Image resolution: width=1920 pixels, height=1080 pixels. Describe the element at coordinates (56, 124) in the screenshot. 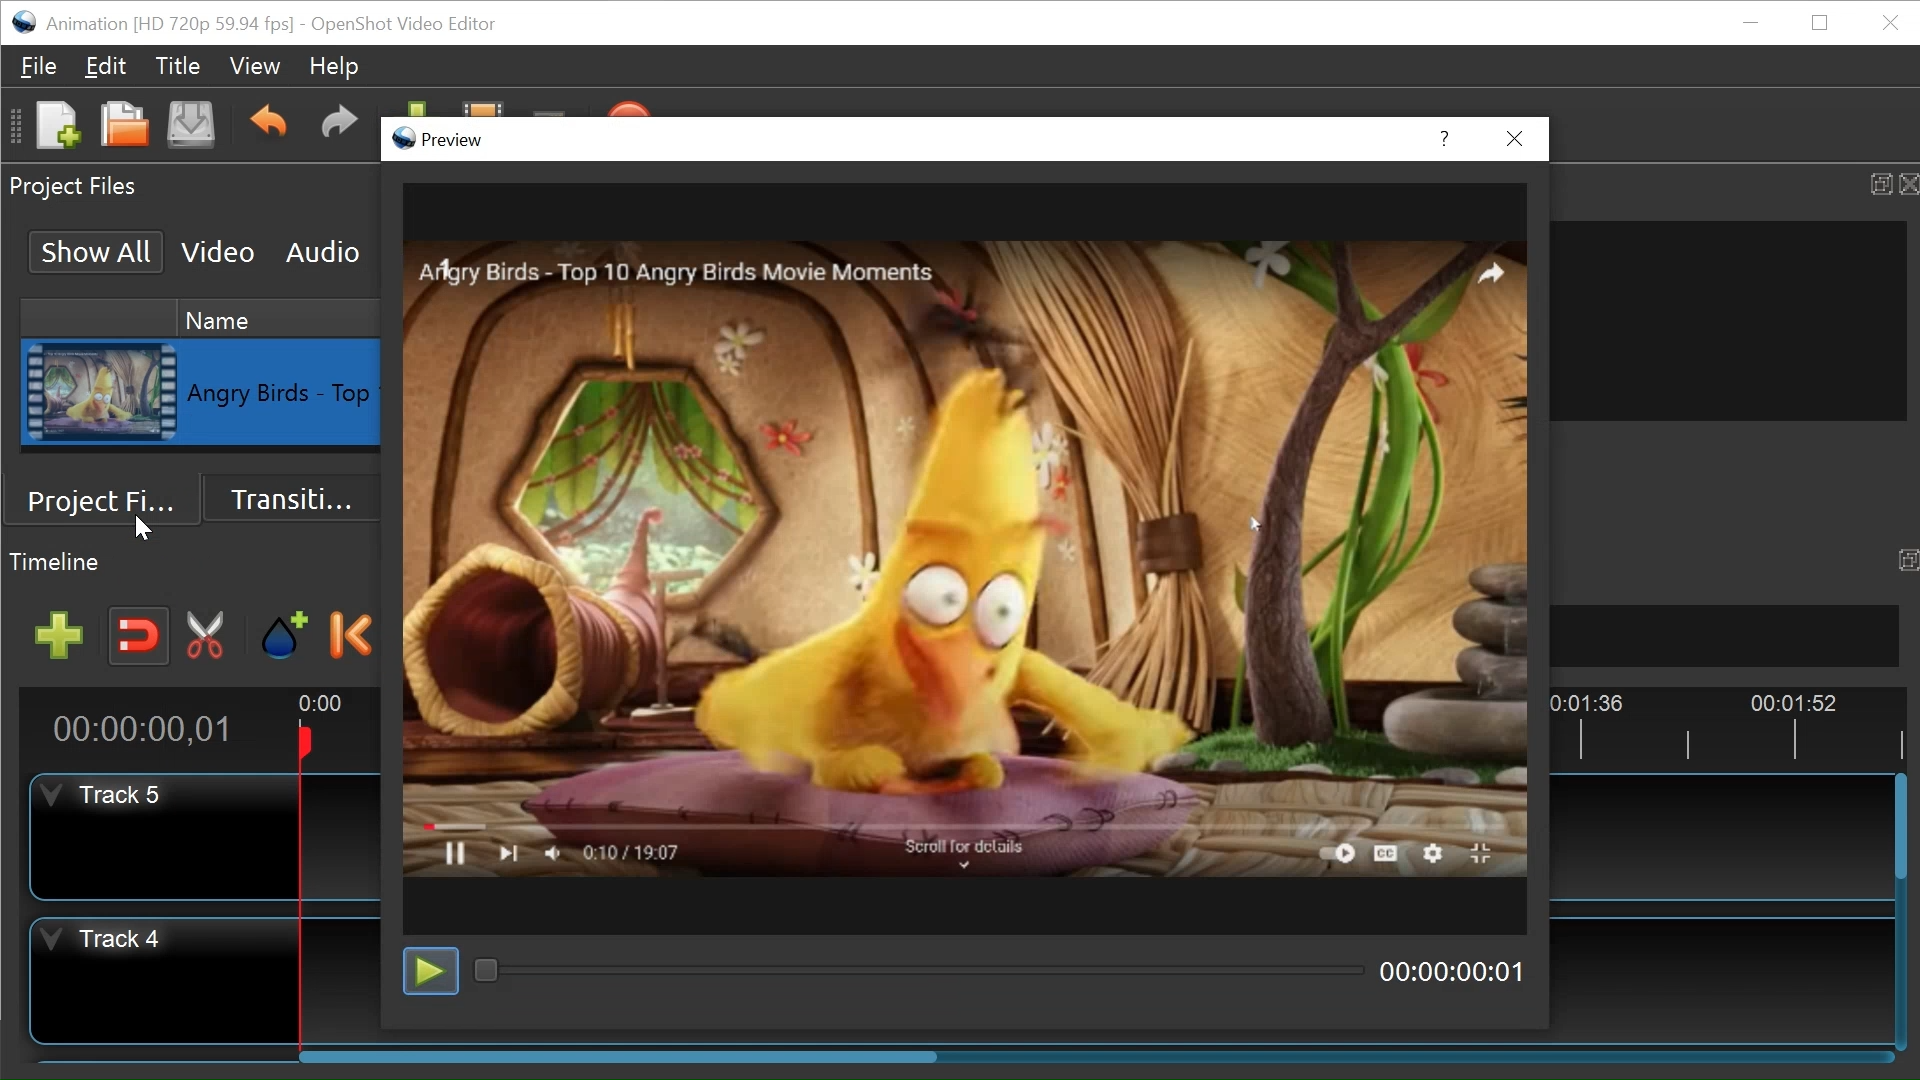

I see `New Project` at that location.